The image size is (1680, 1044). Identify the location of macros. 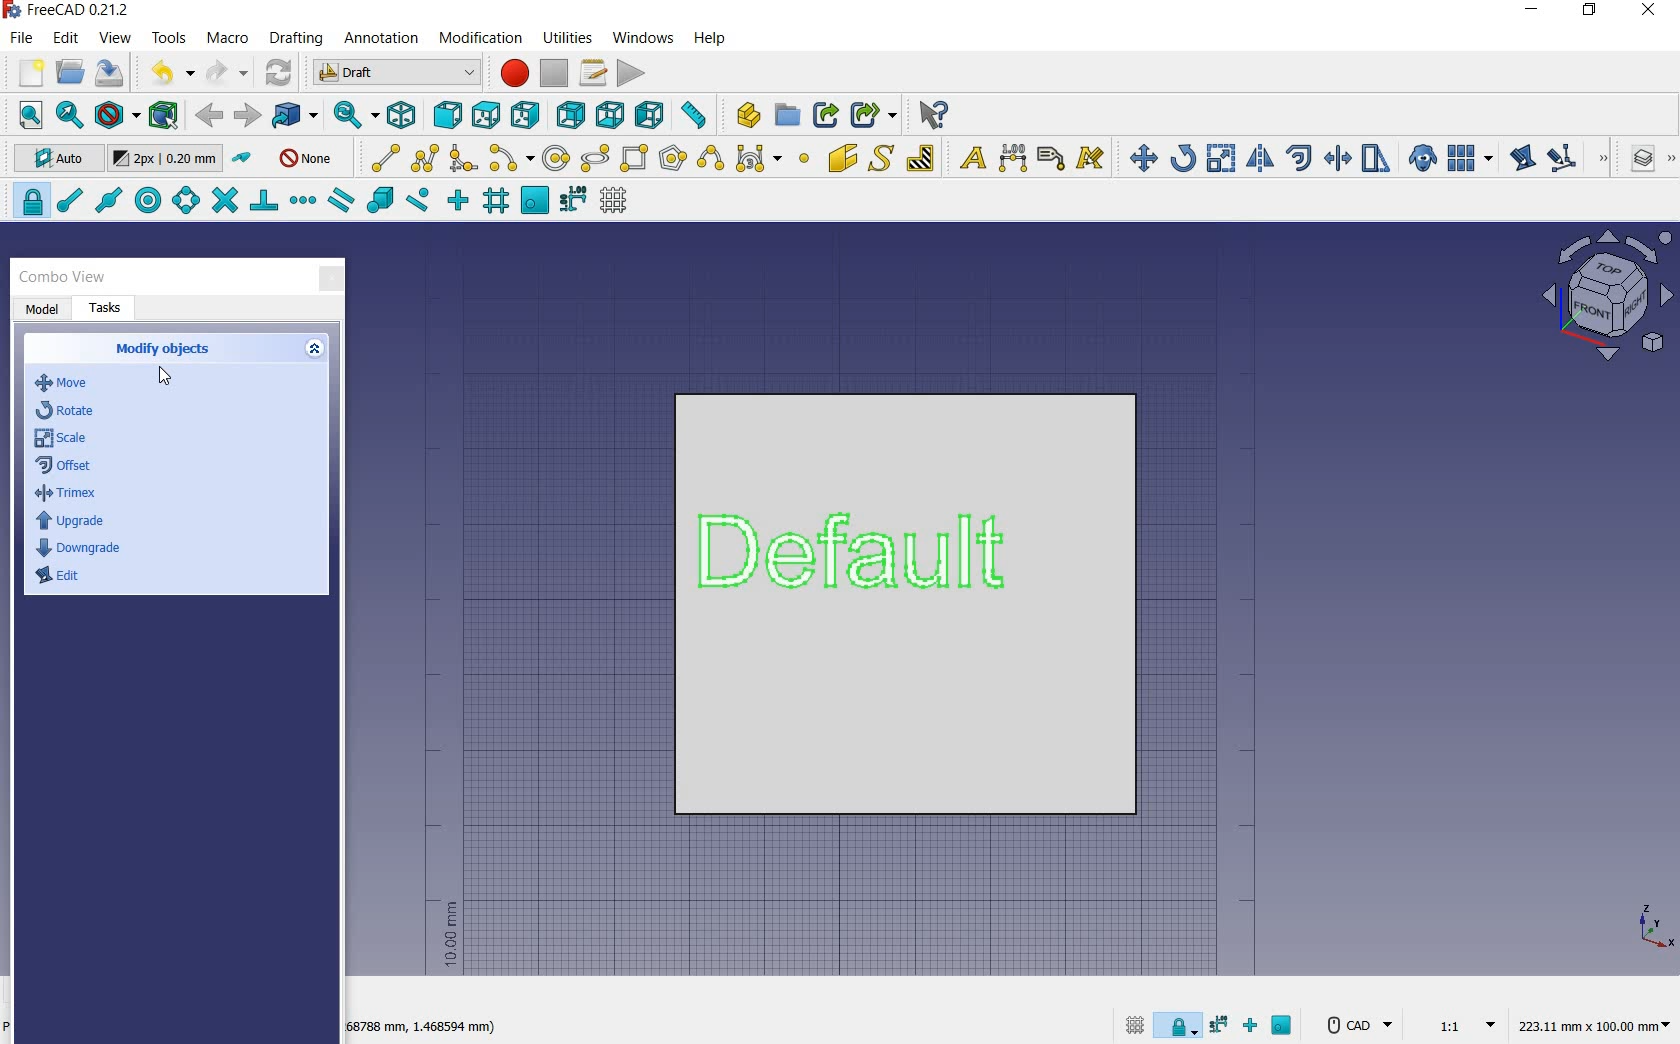
(594, 73).